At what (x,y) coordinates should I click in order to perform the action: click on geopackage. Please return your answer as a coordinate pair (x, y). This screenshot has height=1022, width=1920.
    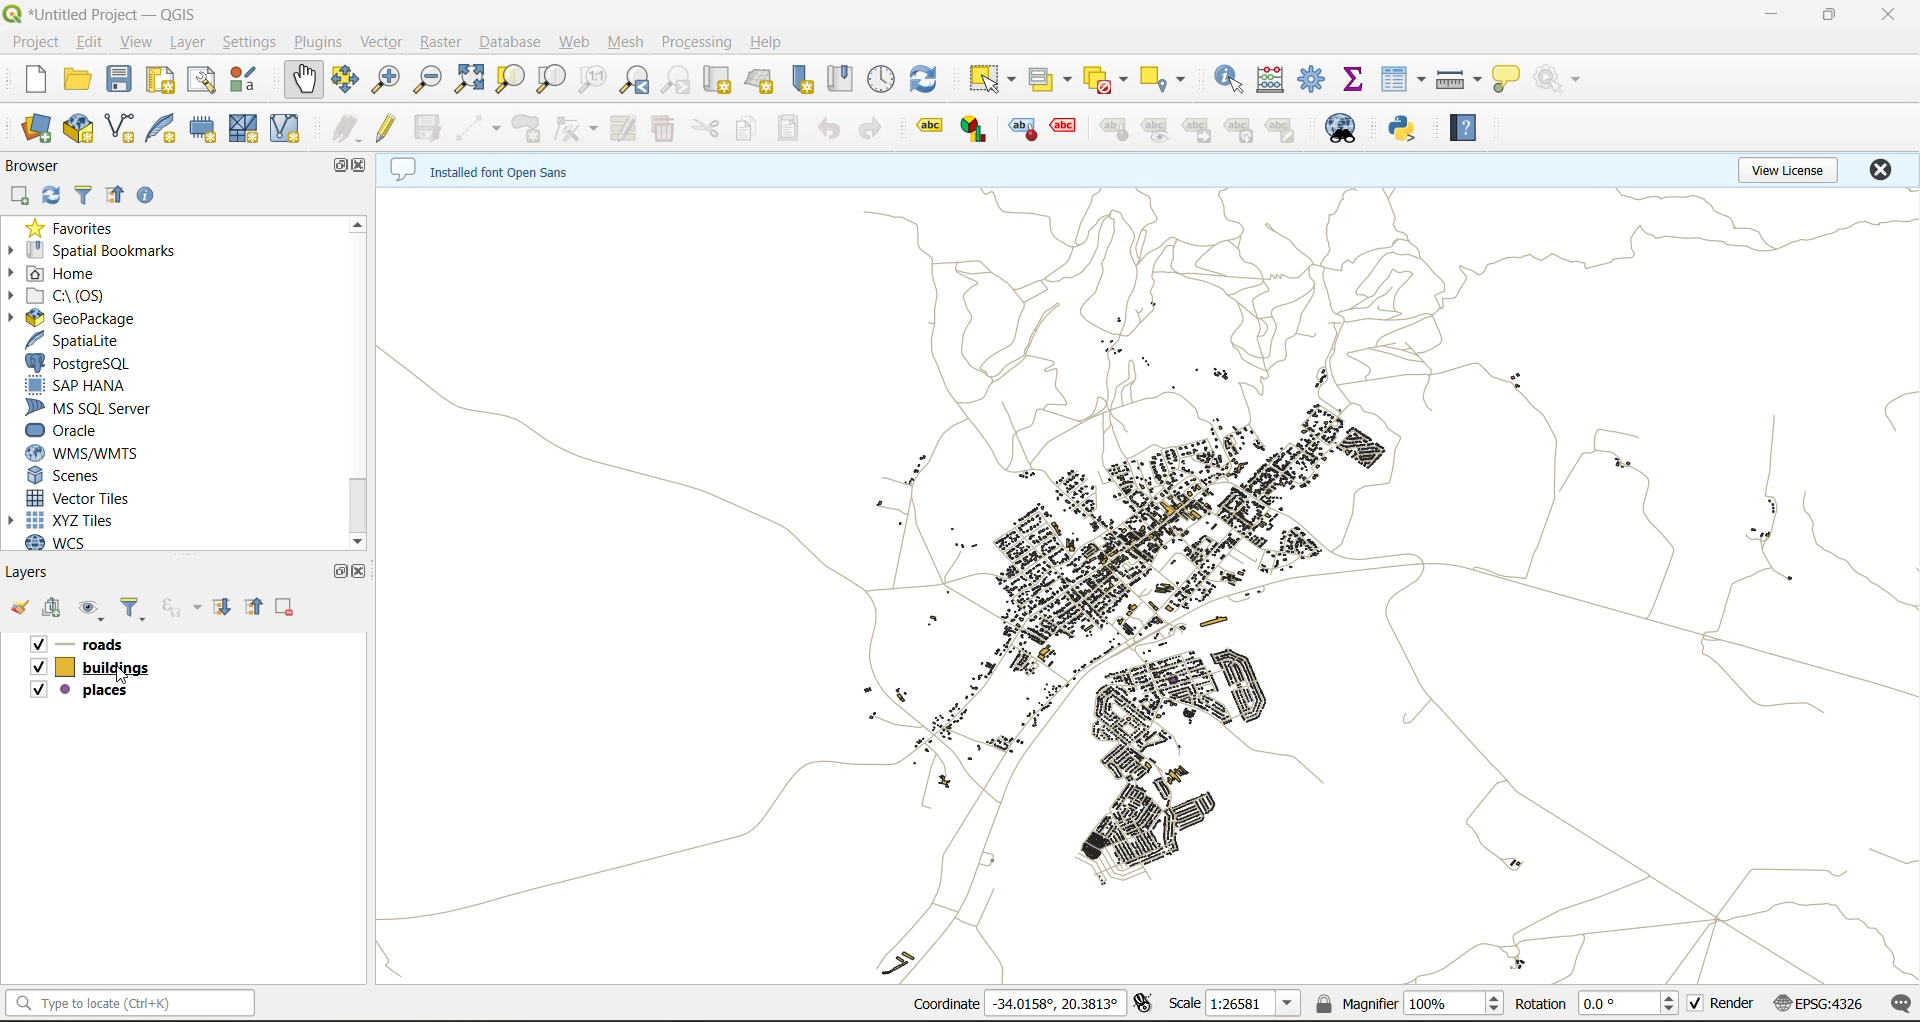
    Looking at the image, I should click on (84, 321).